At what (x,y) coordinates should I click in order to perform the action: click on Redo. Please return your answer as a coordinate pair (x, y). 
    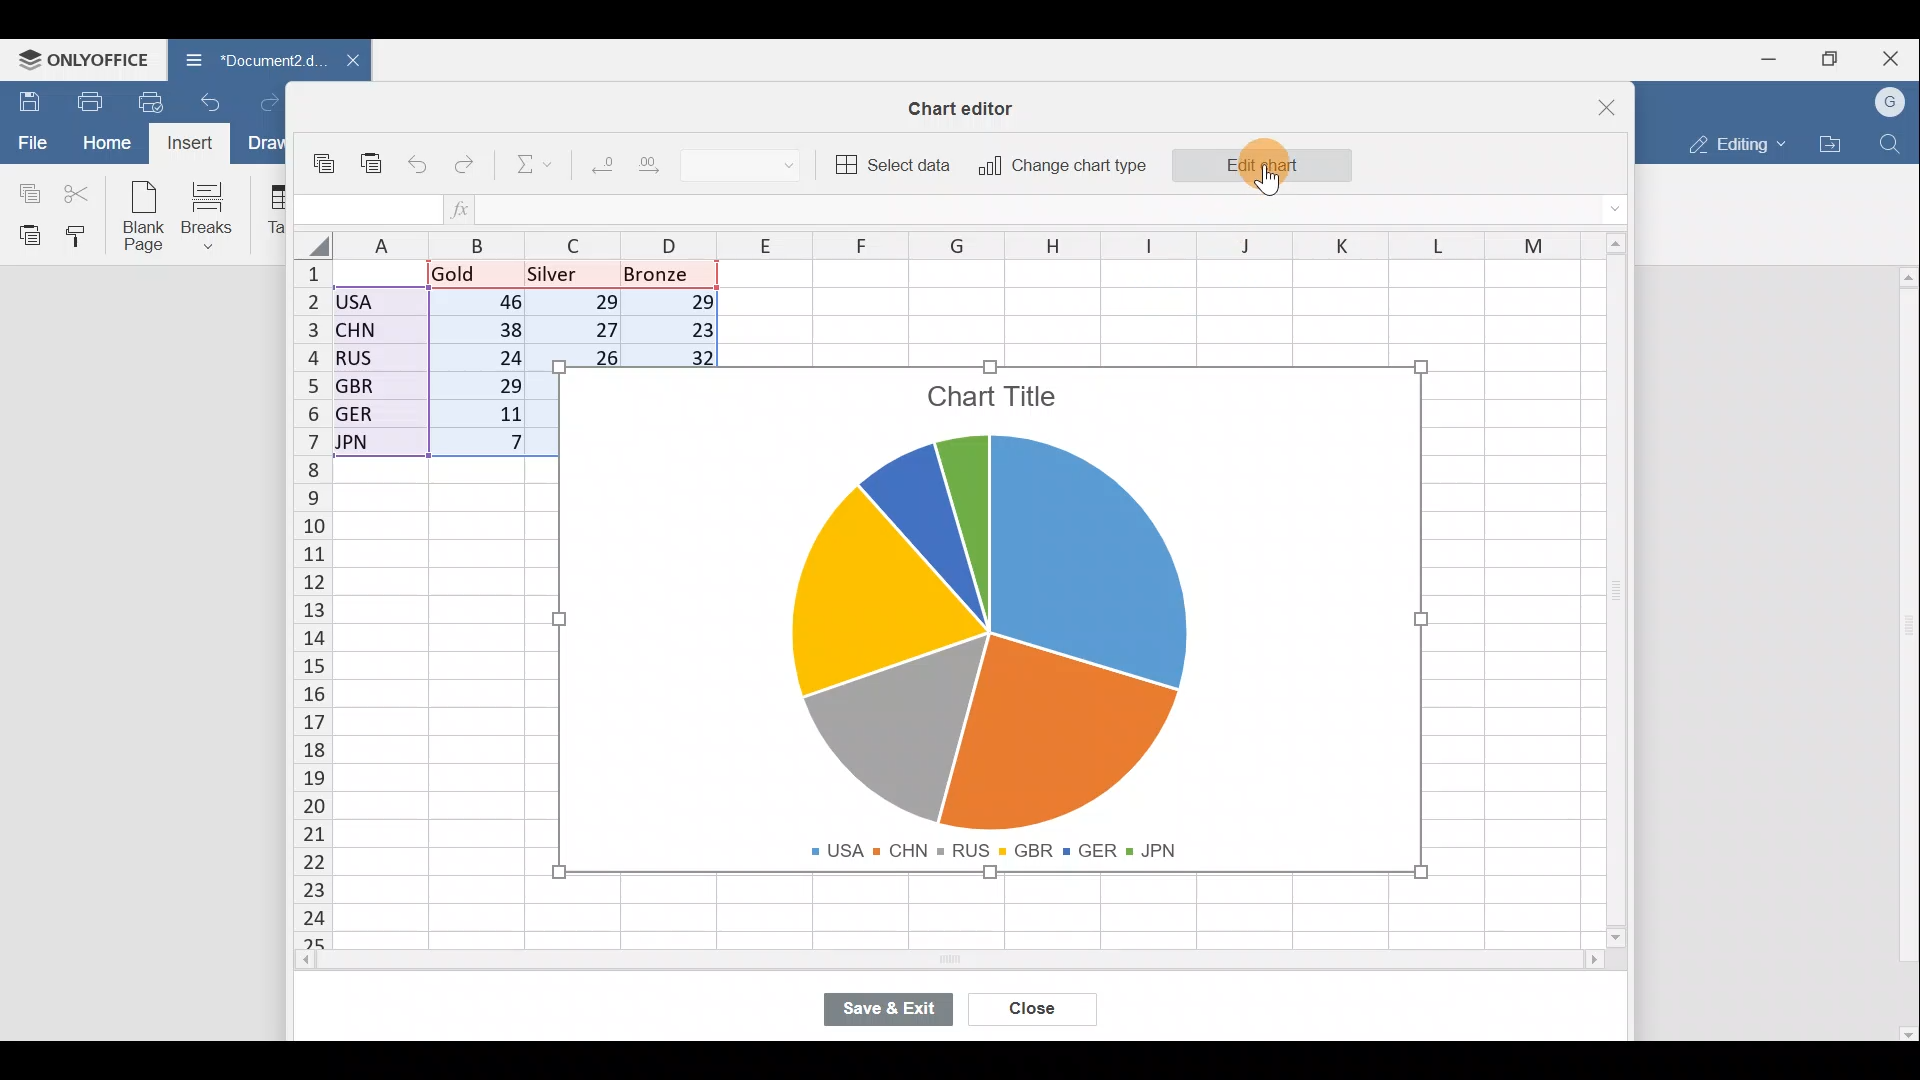
    Looking at the image, I should click on (268, 104).